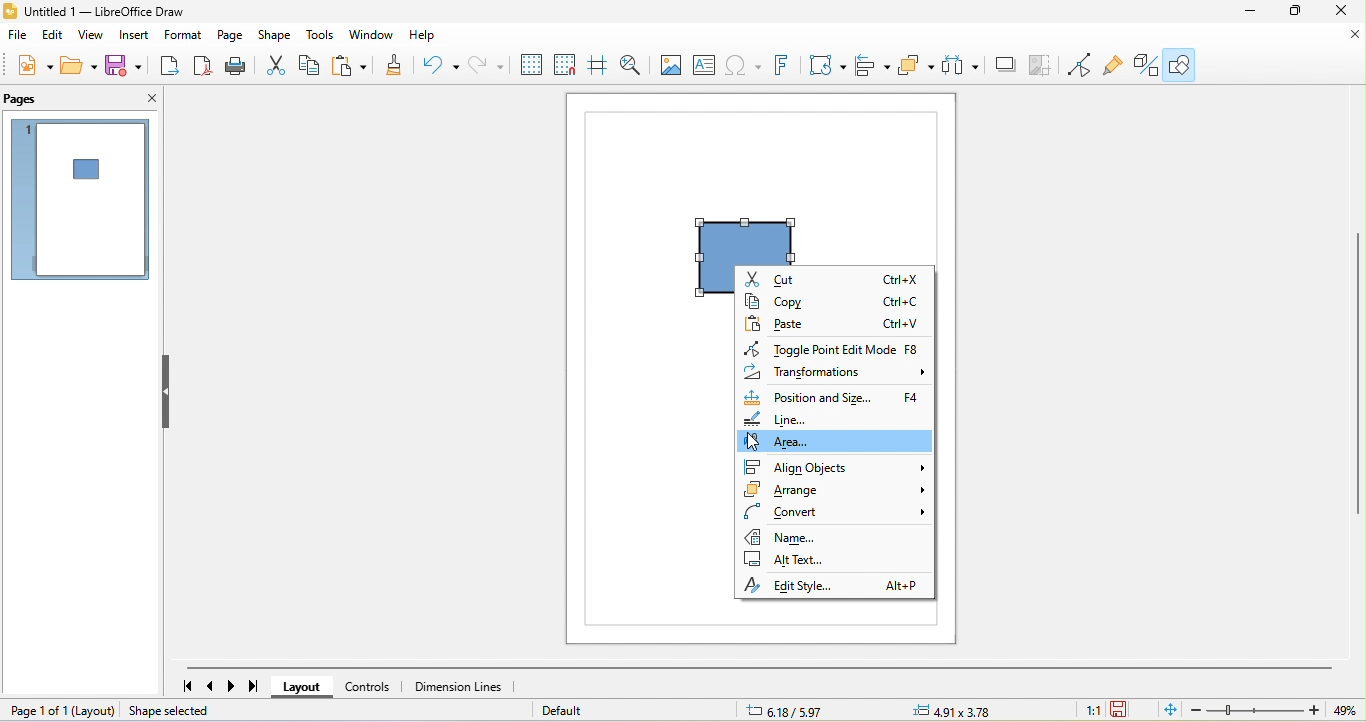 This screenshot has height=722, width=1366. What do you see at coordinates (835, 560) in the screenshot?
I see `alt text` at bounding box center [835, 560].